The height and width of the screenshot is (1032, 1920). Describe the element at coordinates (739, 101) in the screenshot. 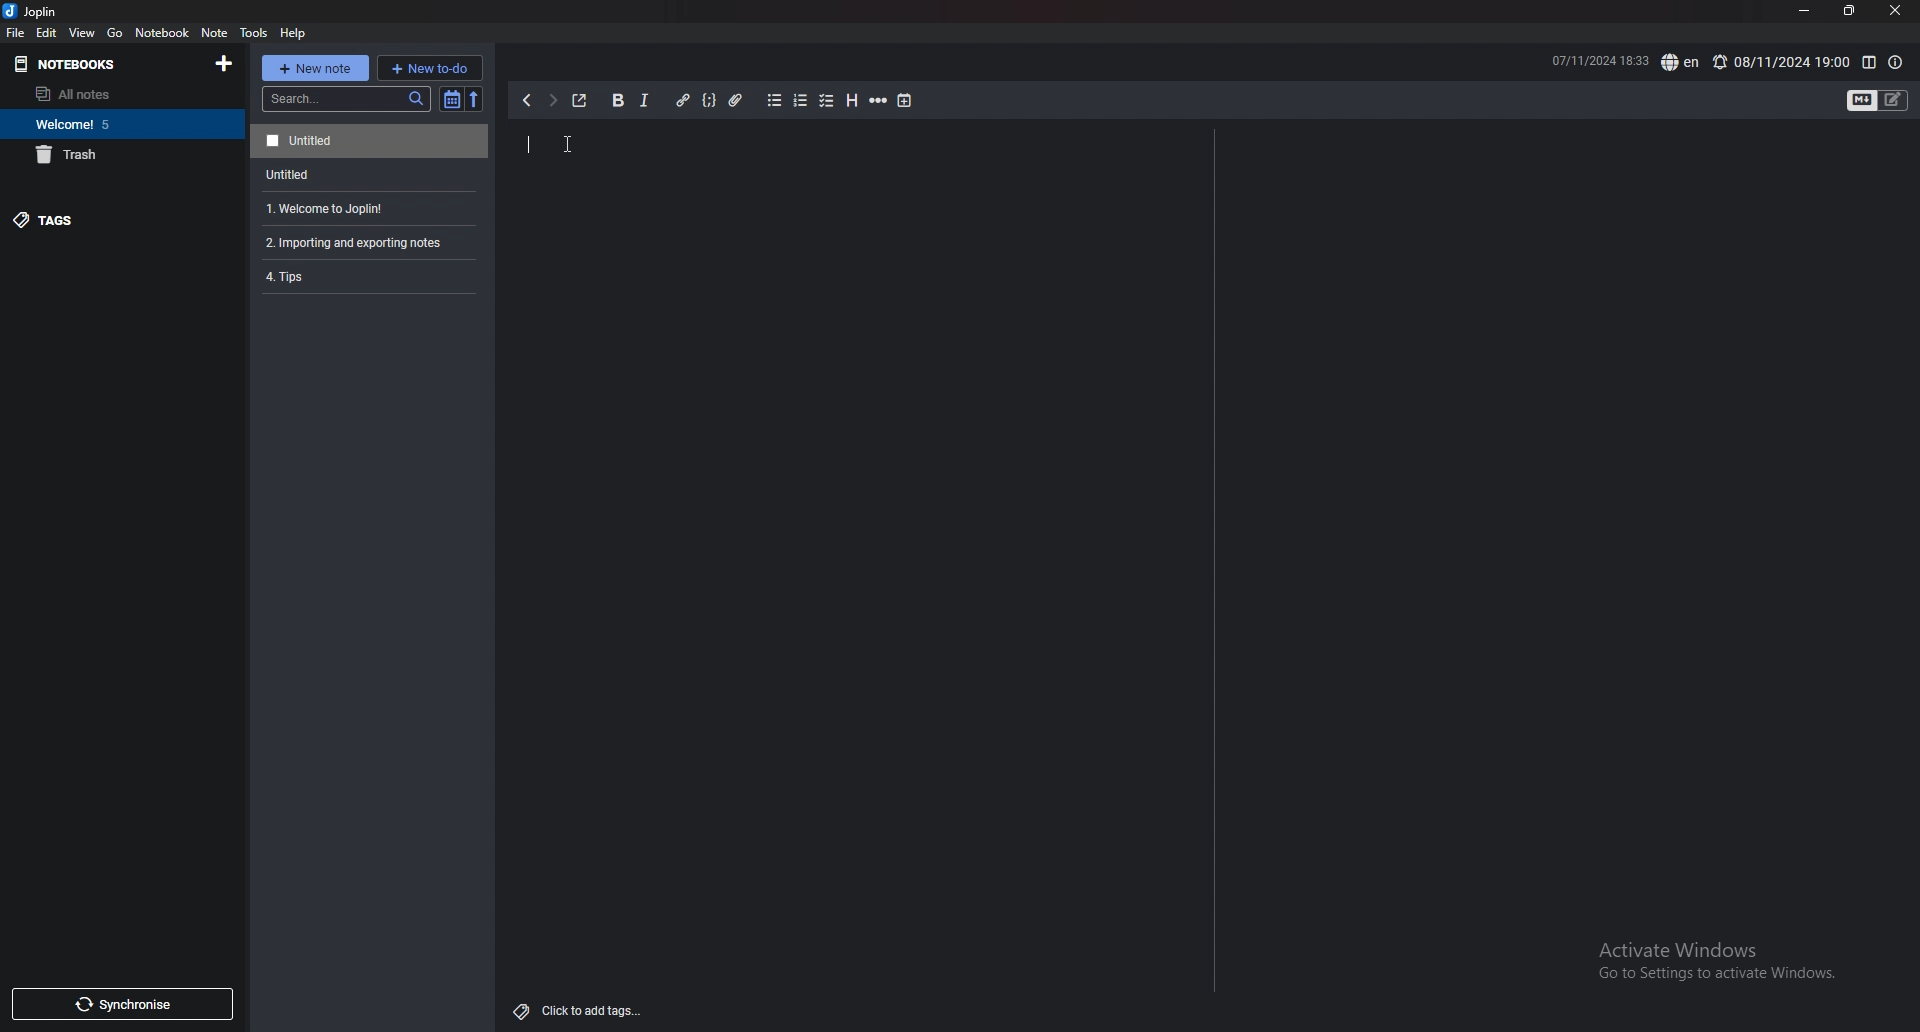

I see `attachment` at that location.